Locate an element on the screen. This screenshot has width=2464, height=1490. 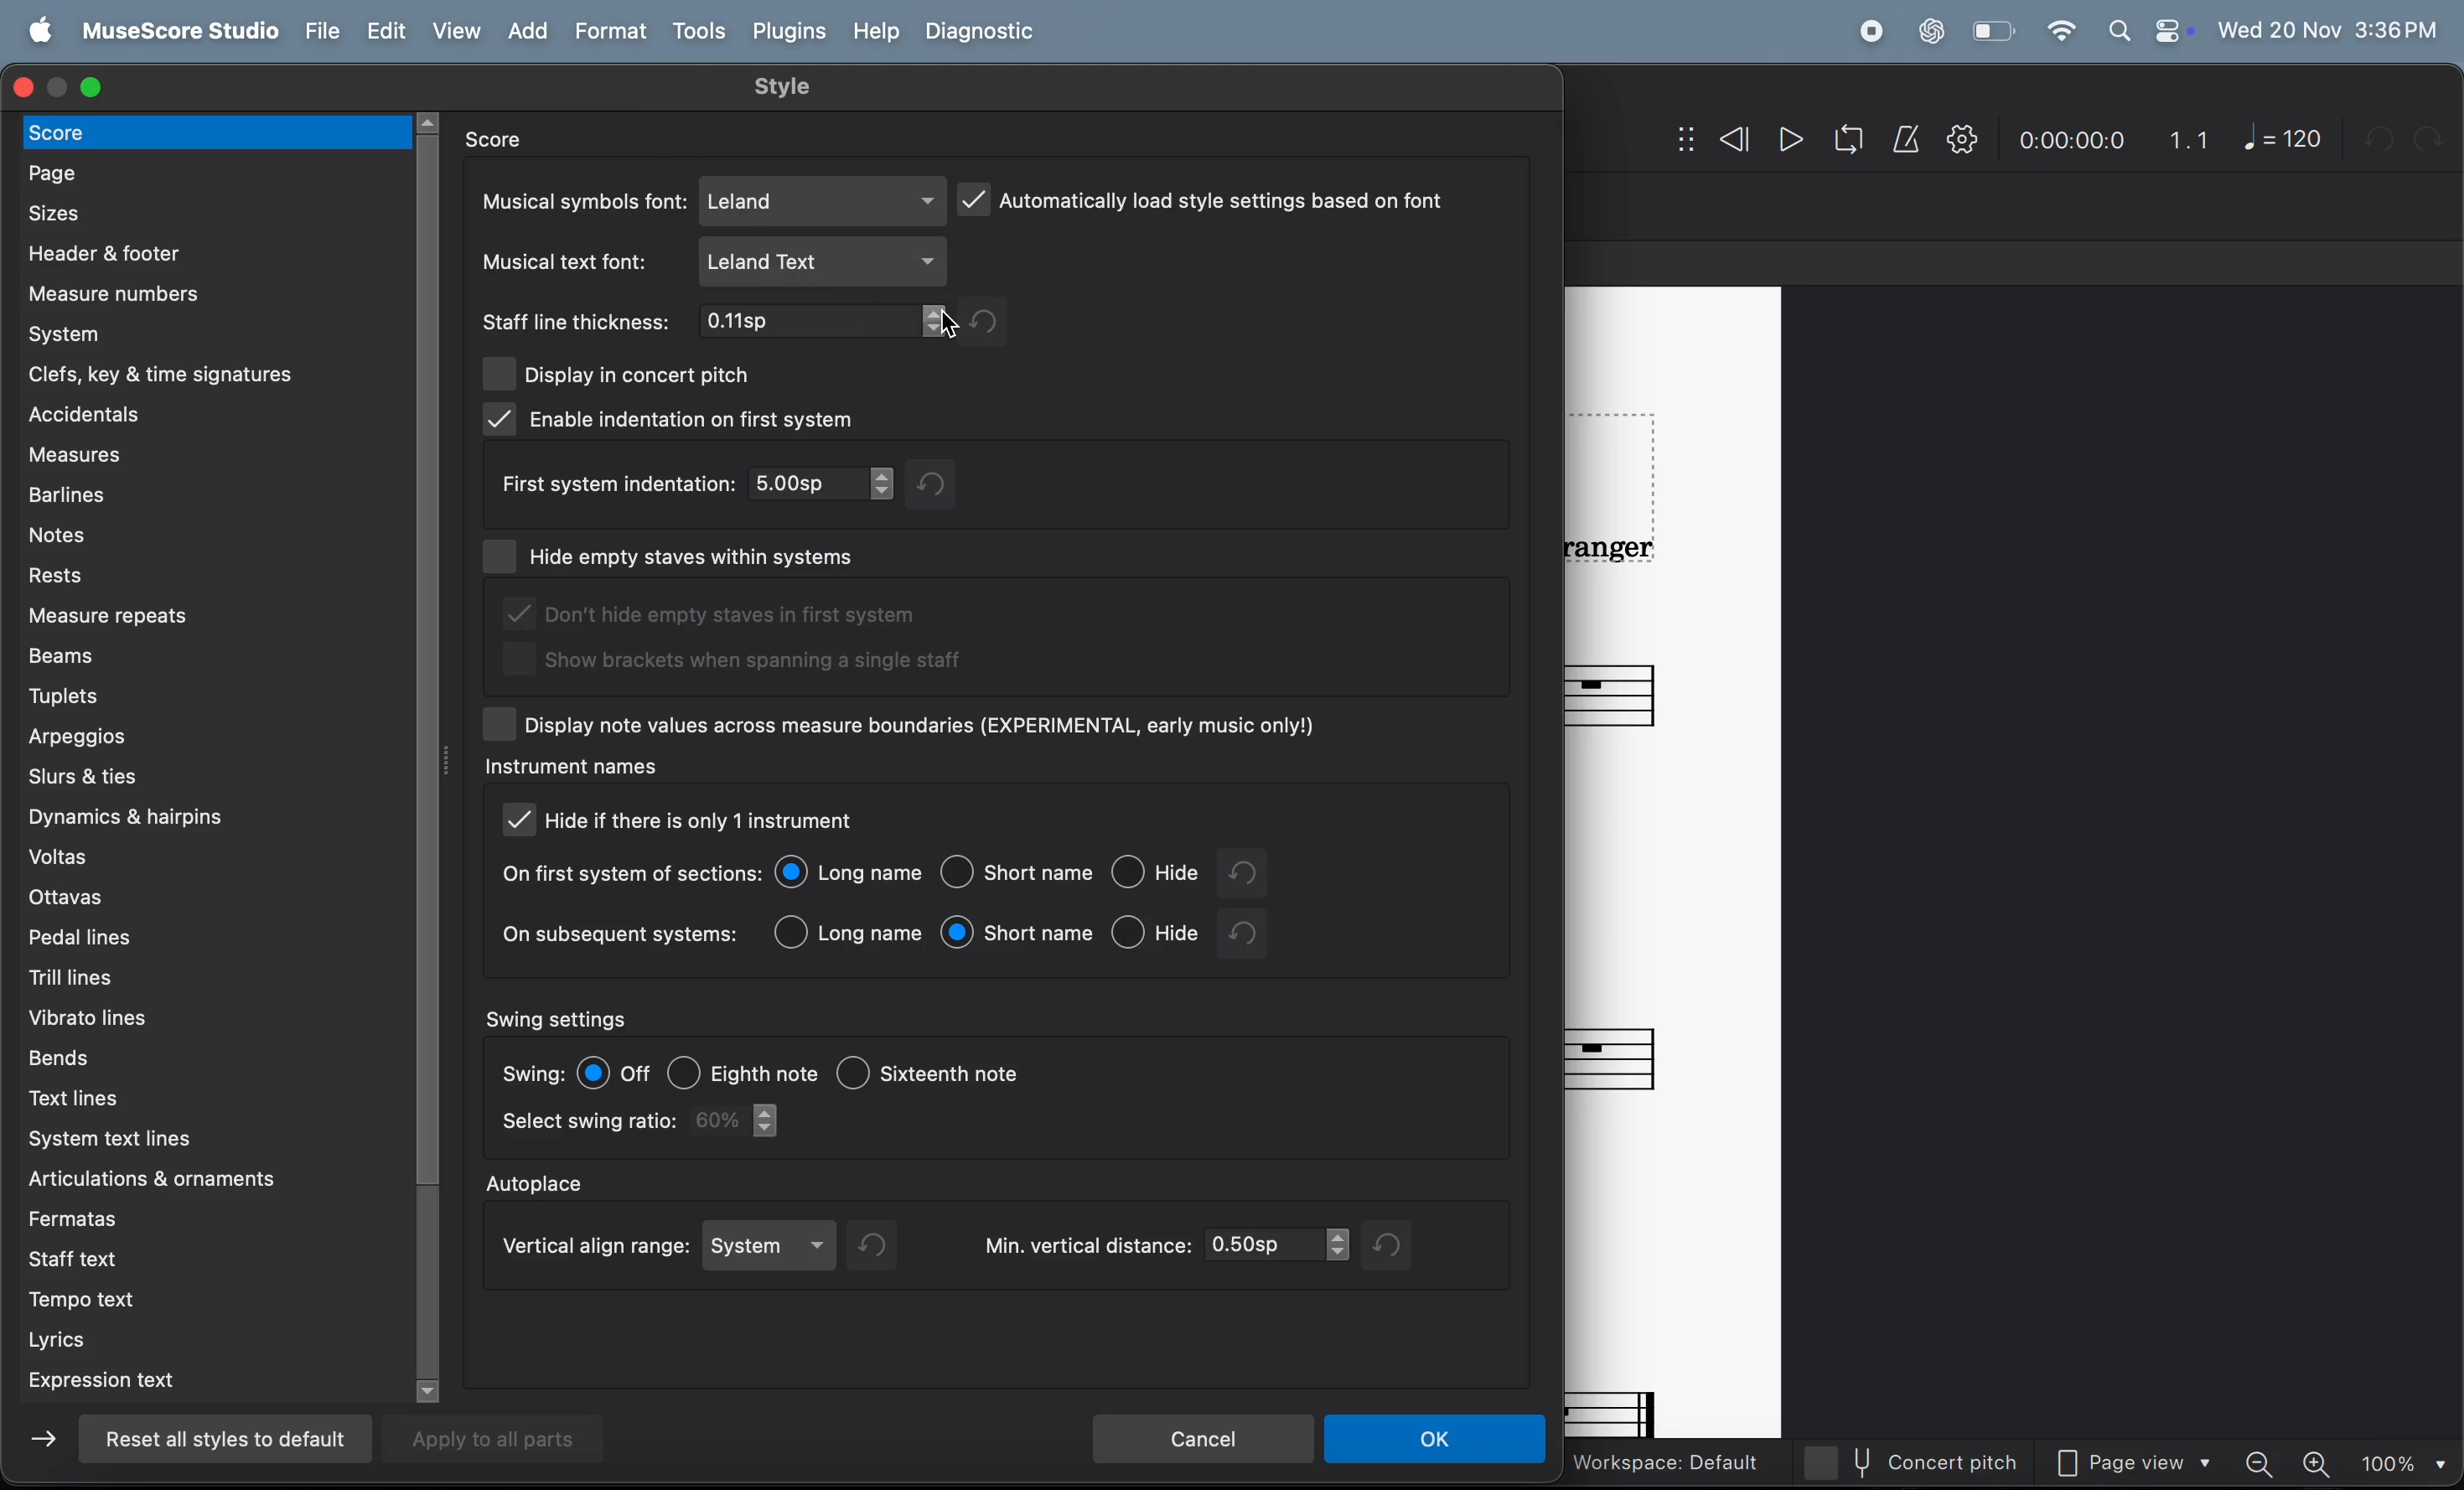
apple menu is located at coordinates (34, 32).